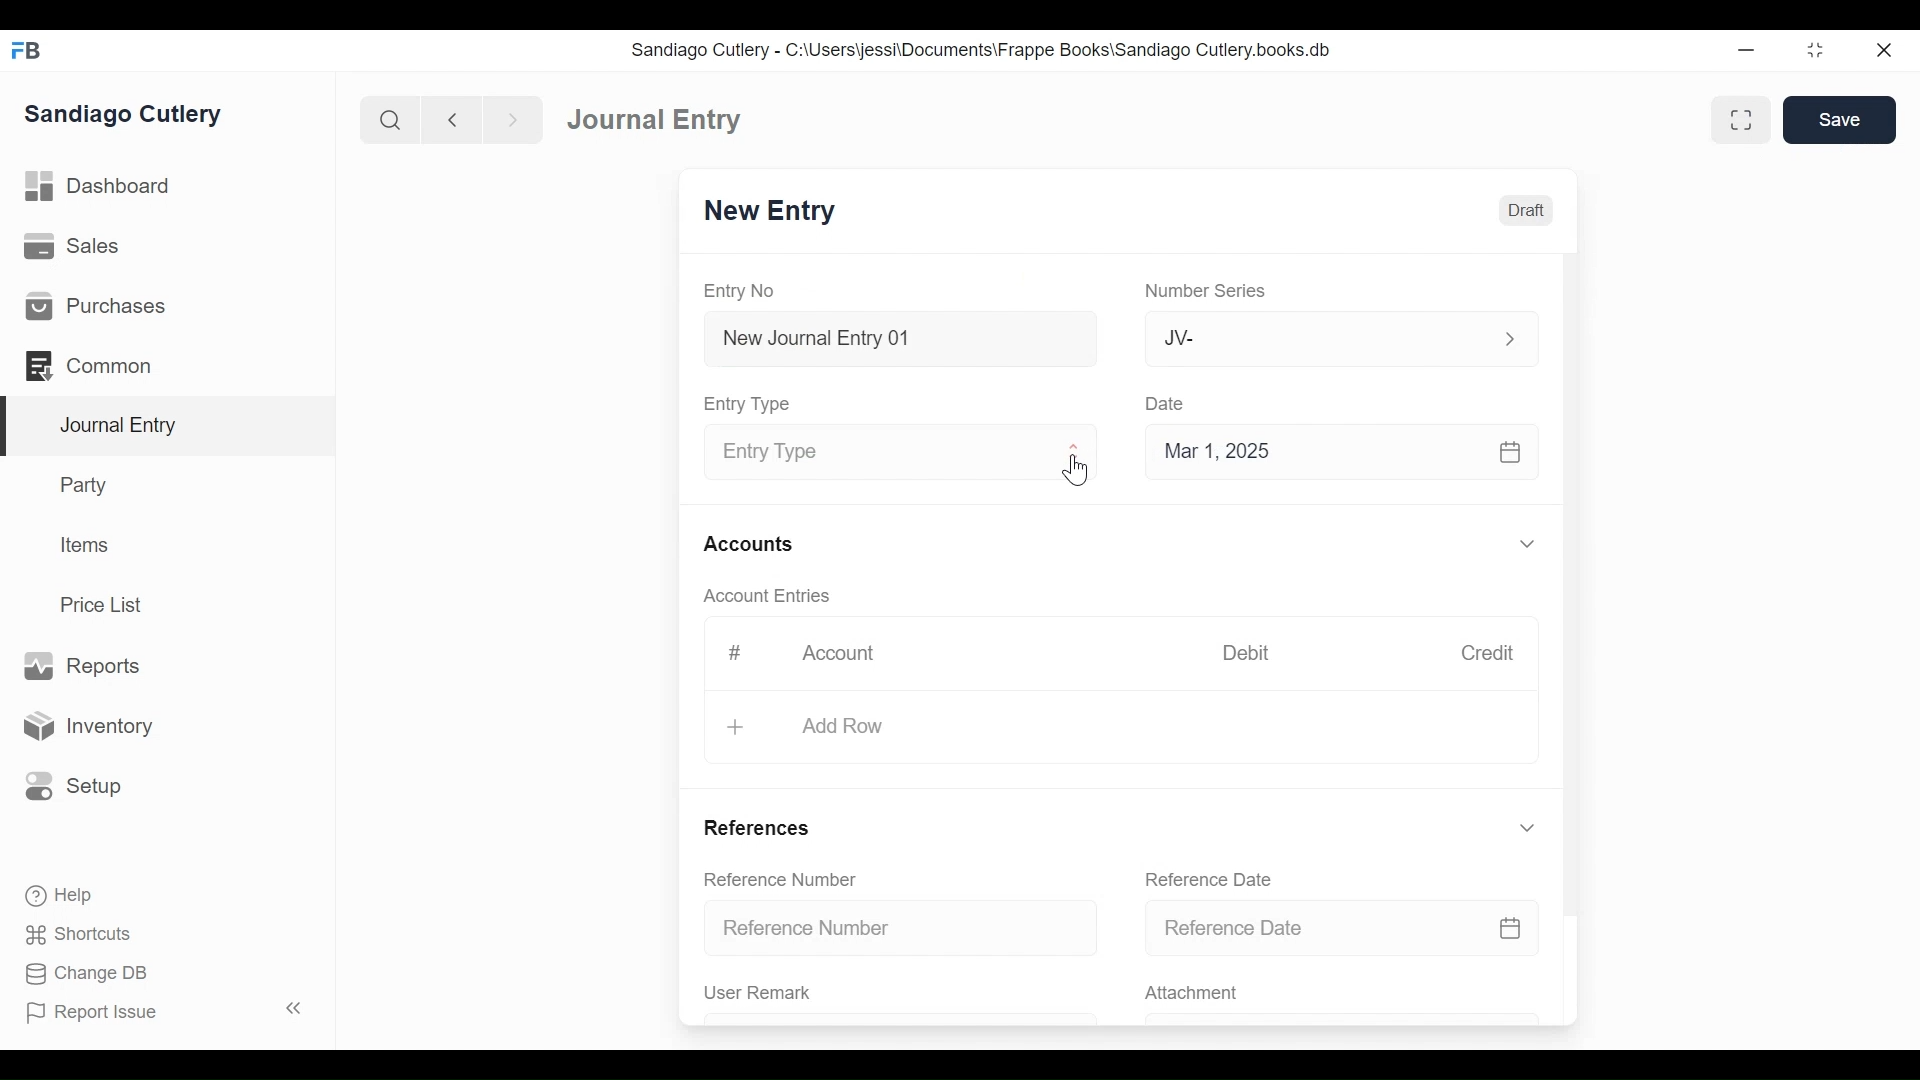 The image size is (1920, 1080). I want to click on Save, so click(1840, 119).